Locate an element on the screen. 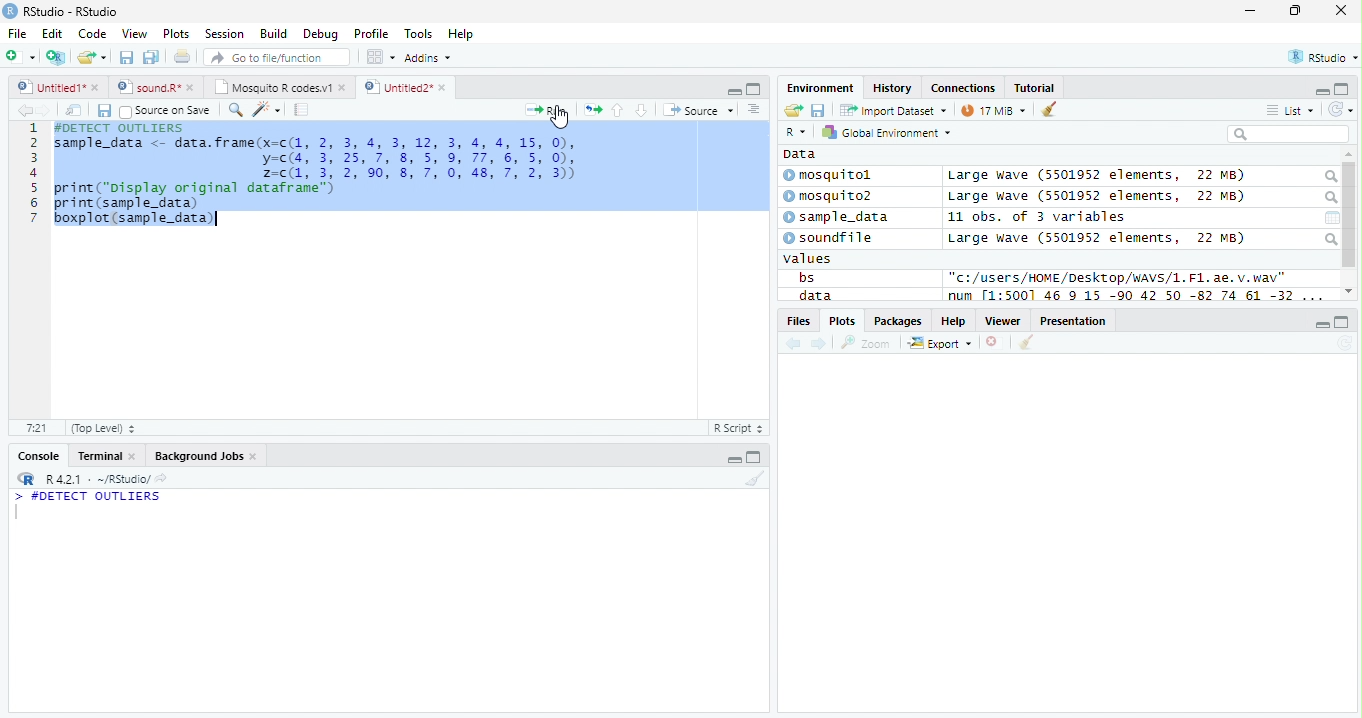 The width and height of the screenshot is (1362, 718). full screen is located at coordinates (1343, 322).